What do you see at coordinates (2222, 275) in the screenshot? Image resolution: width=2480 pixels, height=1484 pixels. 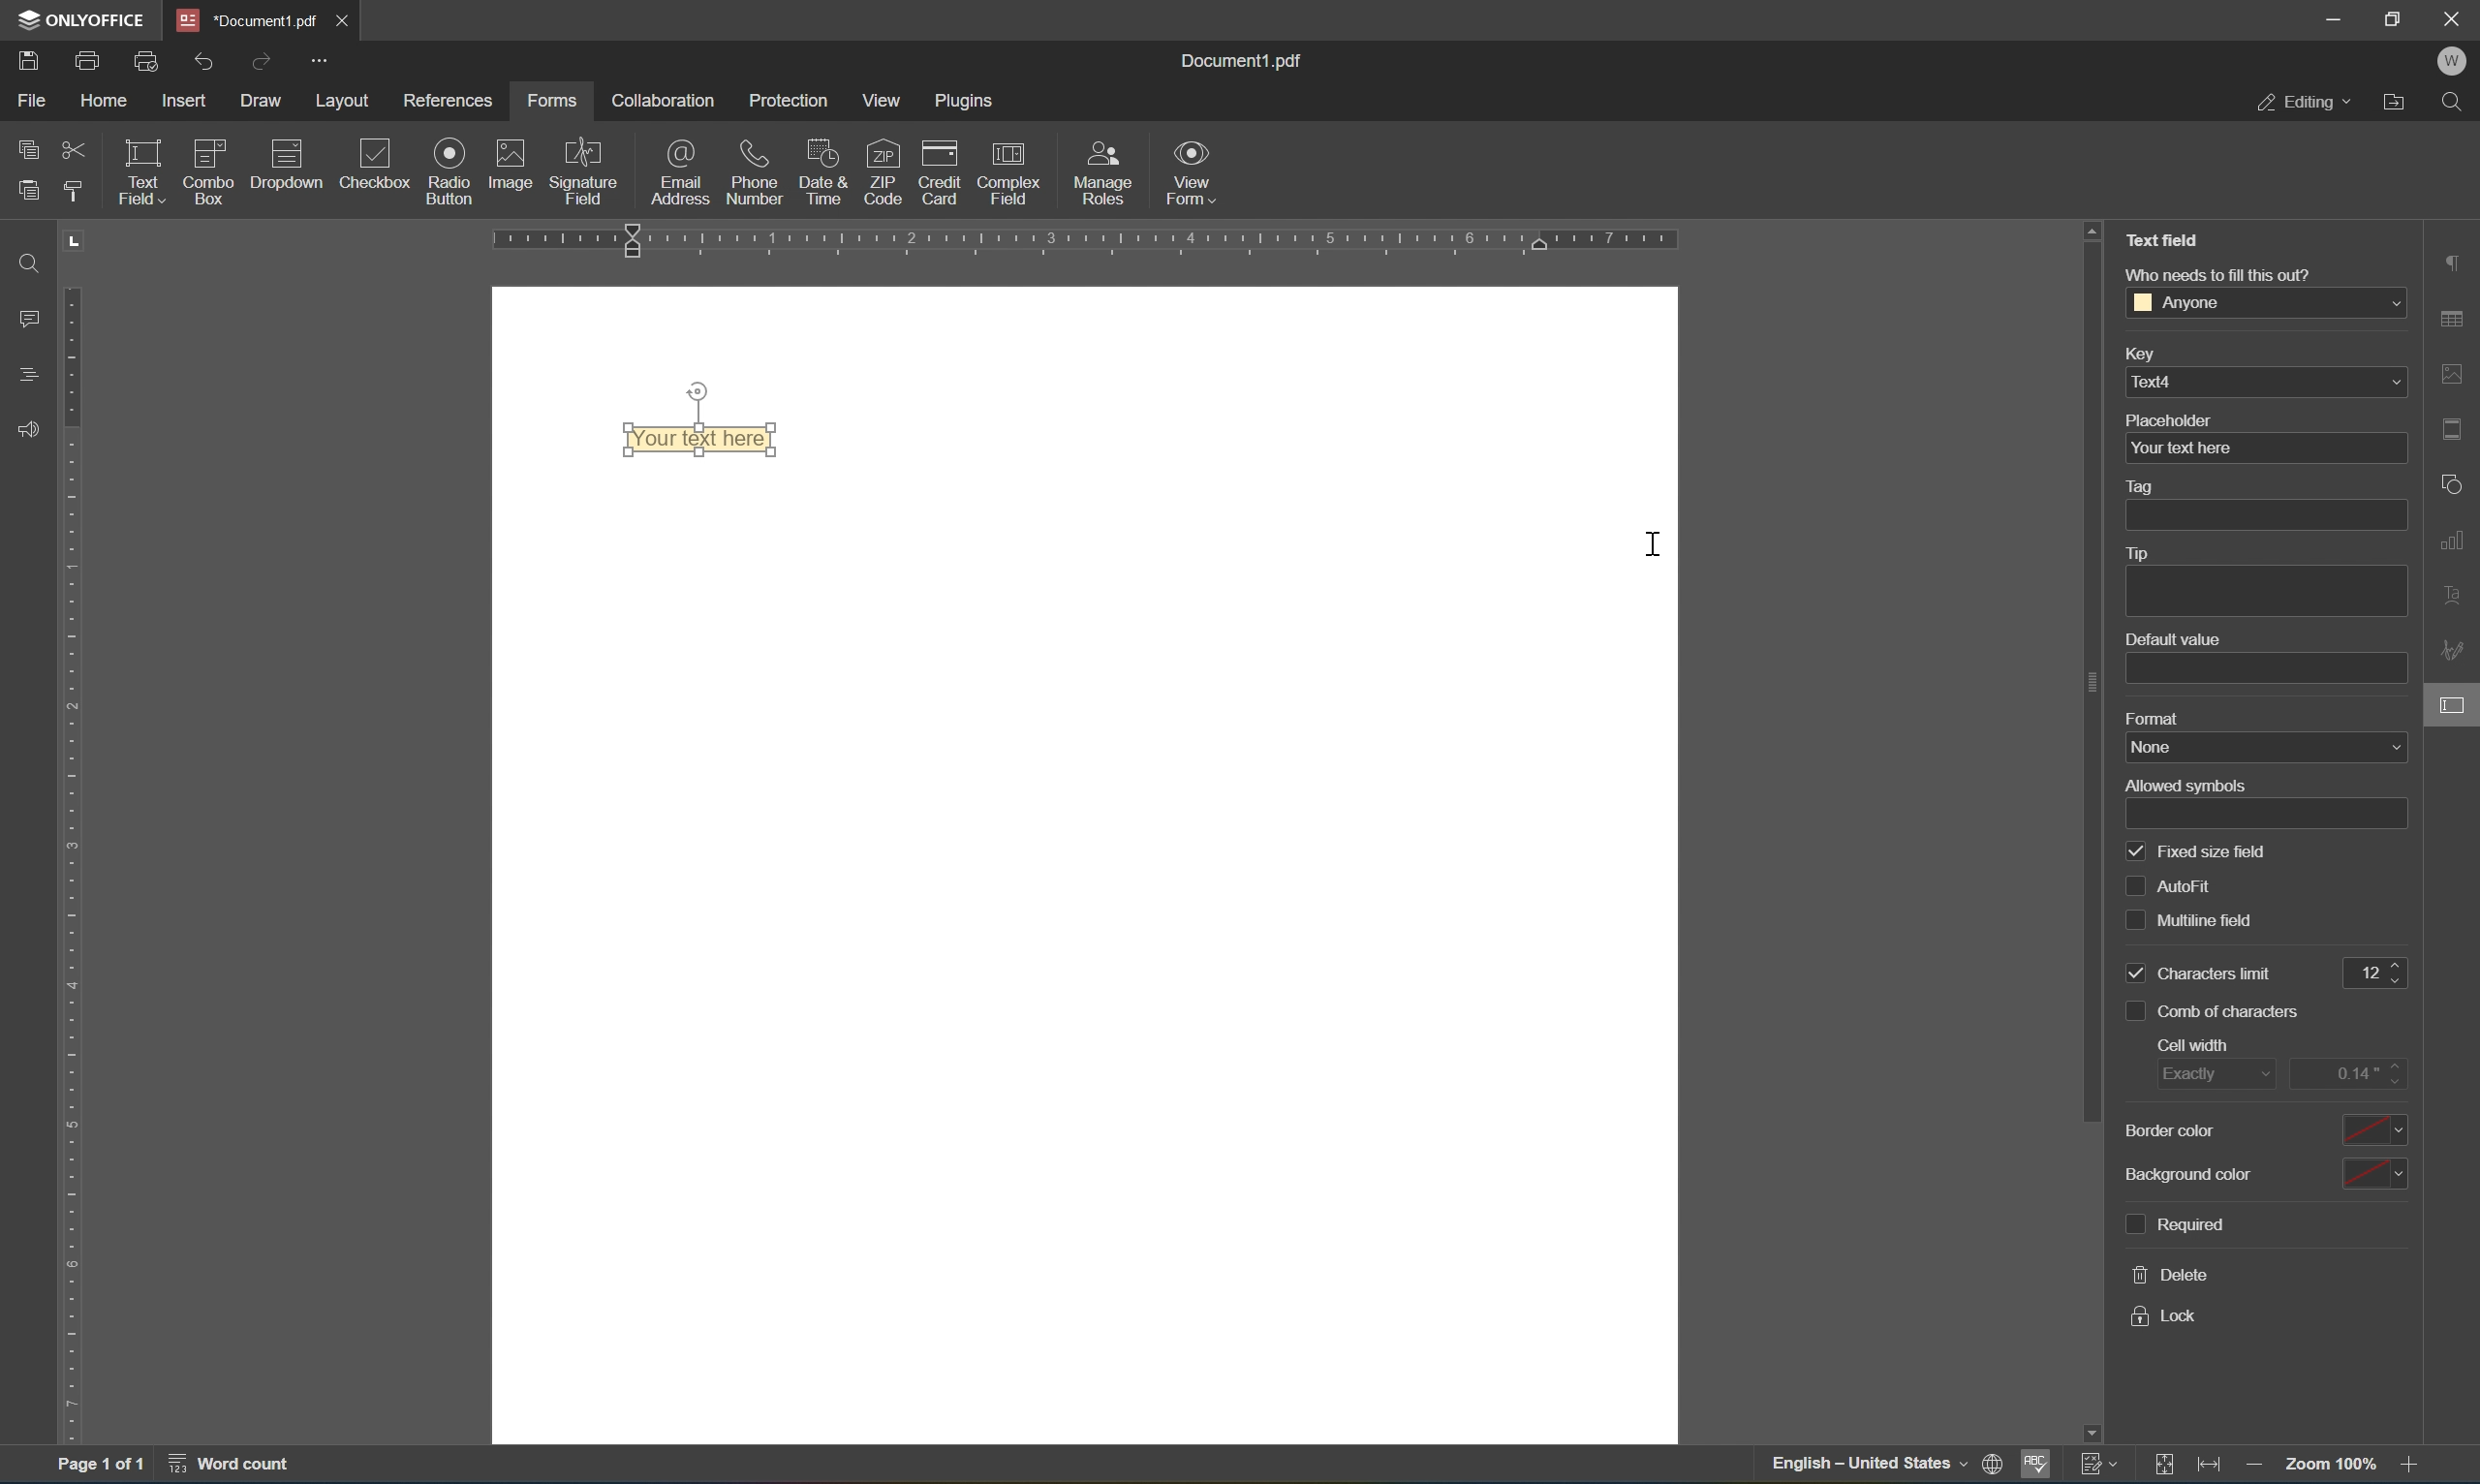 I see `who needs to fill this out?` at bounding box center [2222, 275].